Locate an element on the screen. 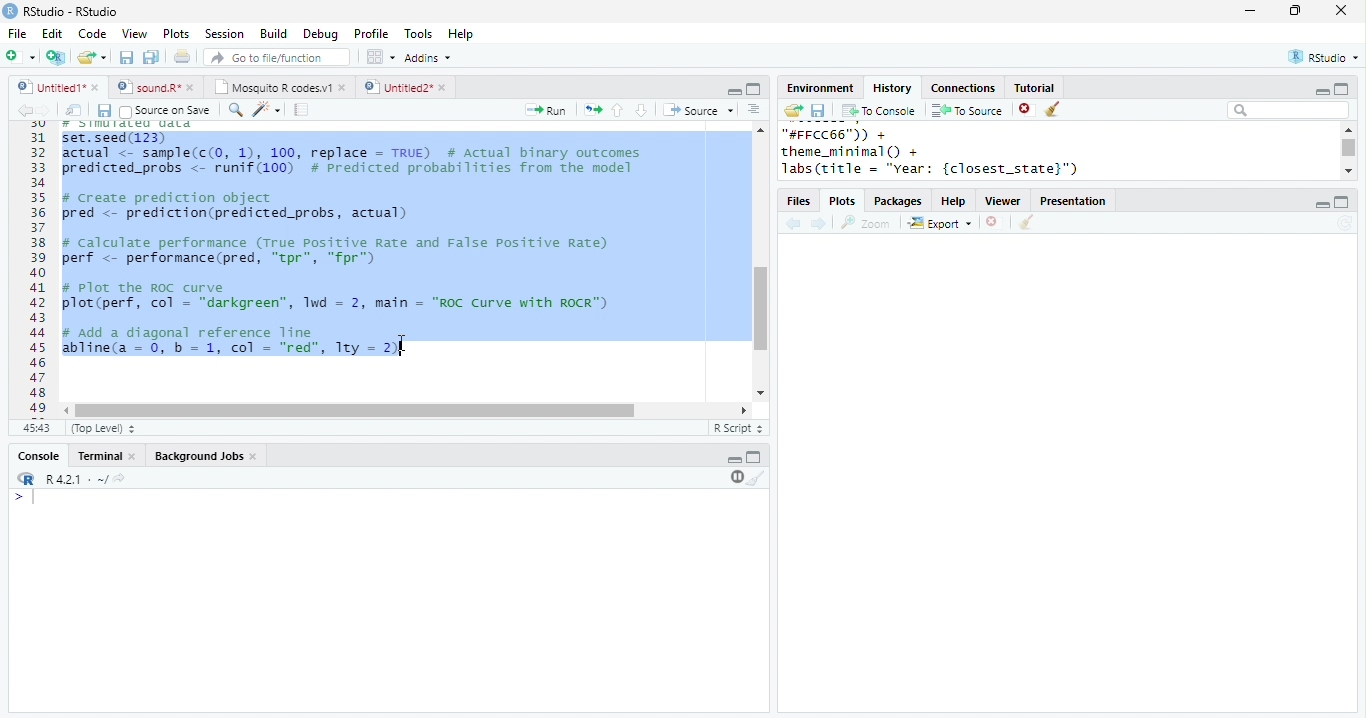  Debug is located at coordinates (323, 35).